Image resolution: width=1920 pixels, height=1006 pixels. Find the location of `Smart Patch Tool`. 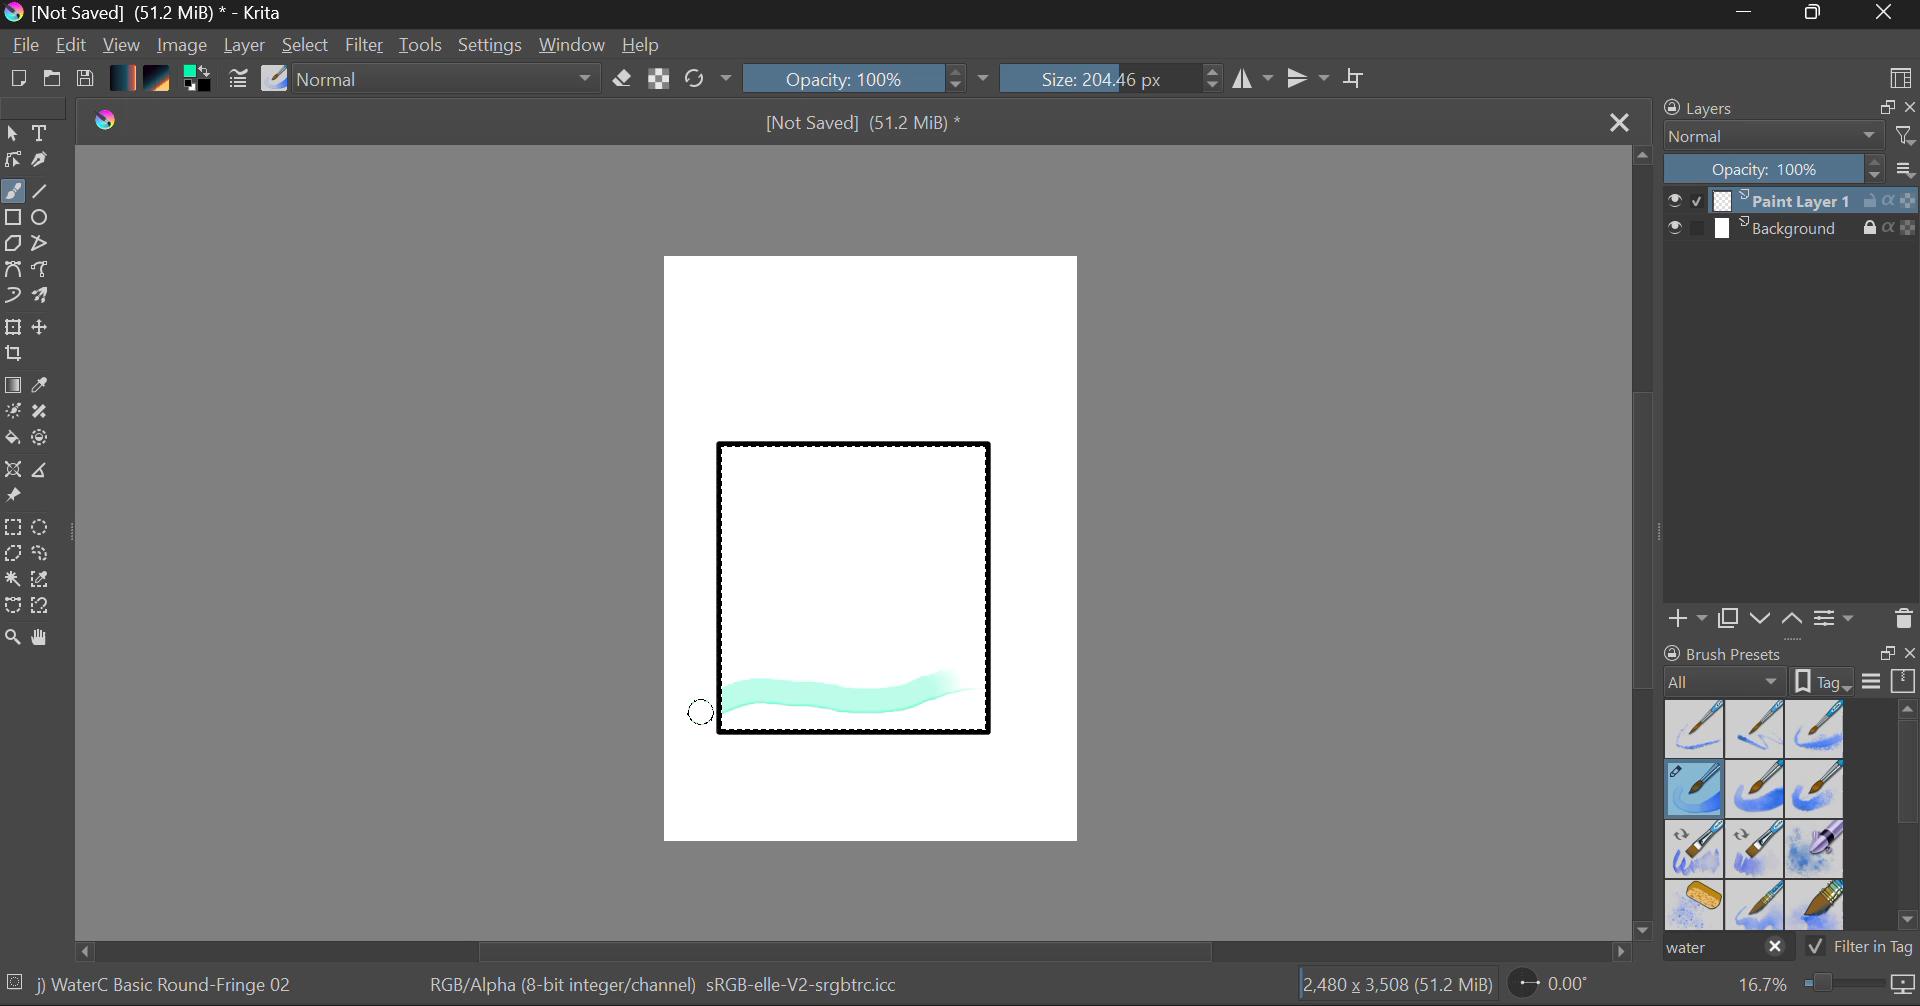

Smart Patch Tool is located at coordinates (47, 415).